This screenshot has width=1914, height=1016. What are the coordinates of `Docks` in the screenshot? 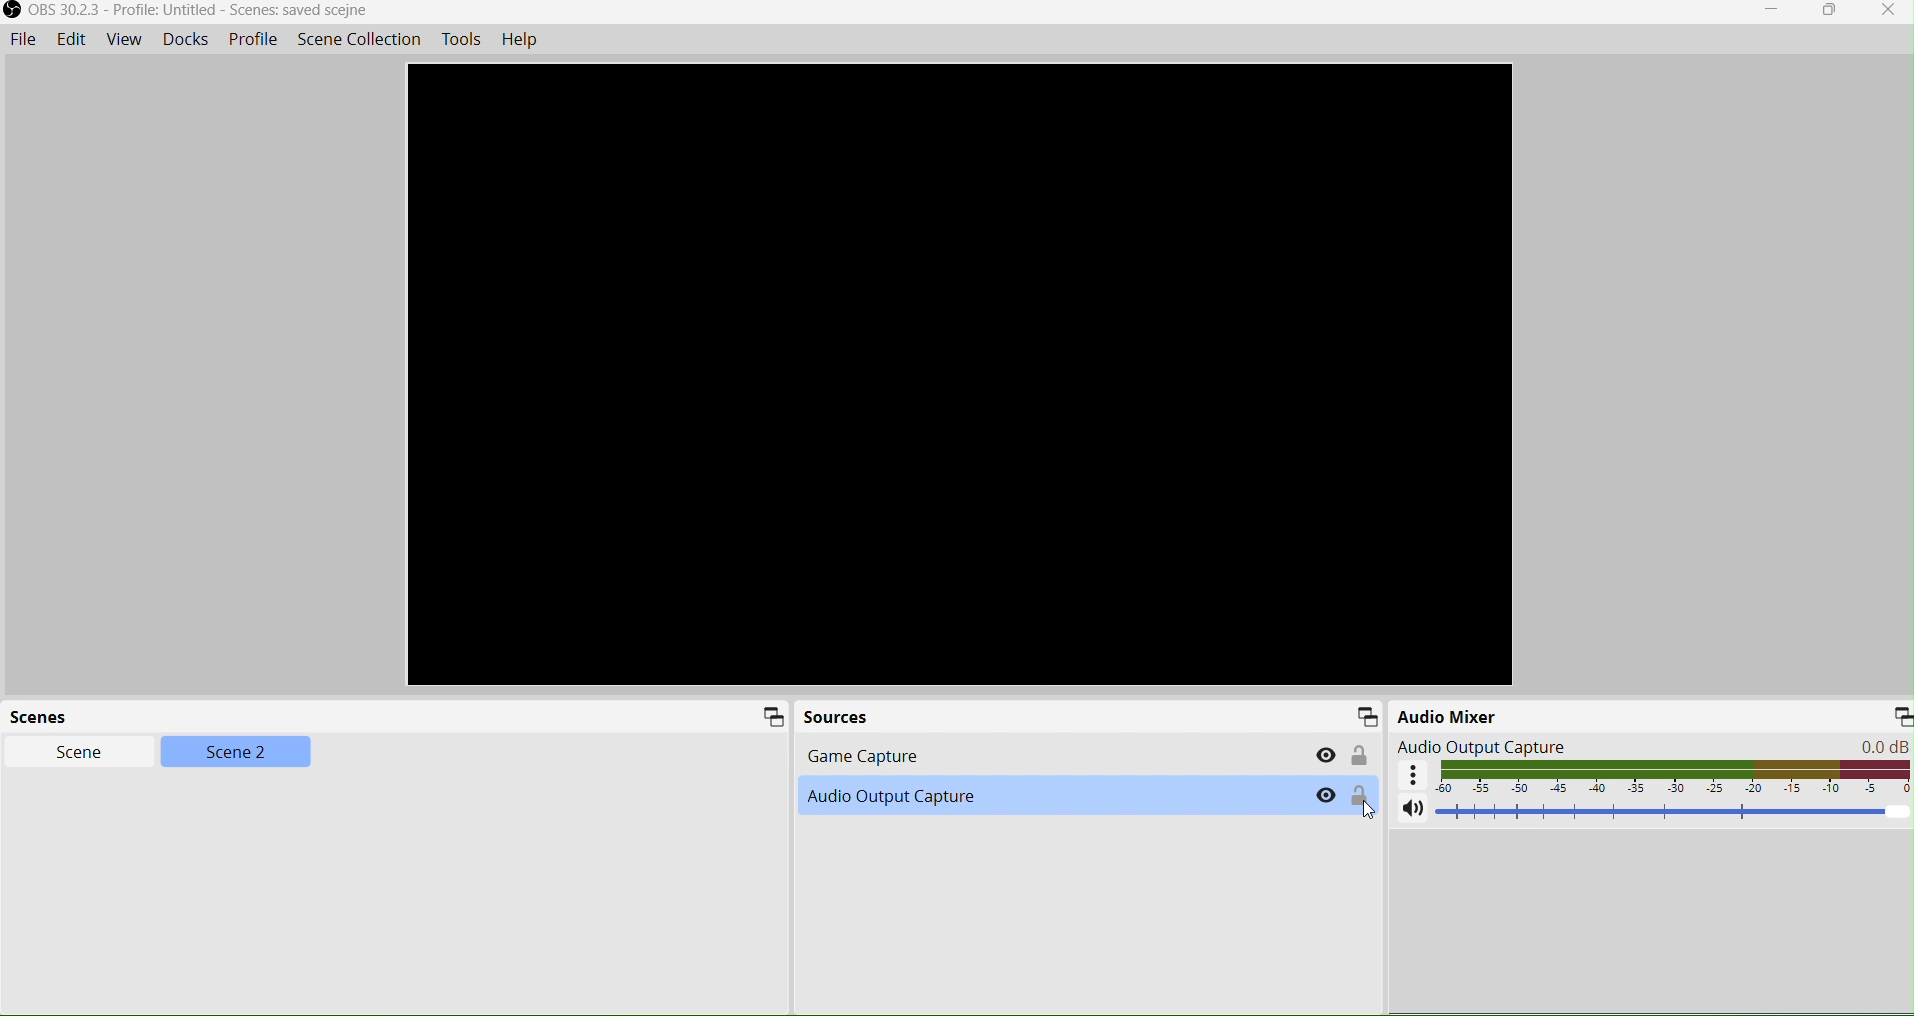 It's located at (185, 43).